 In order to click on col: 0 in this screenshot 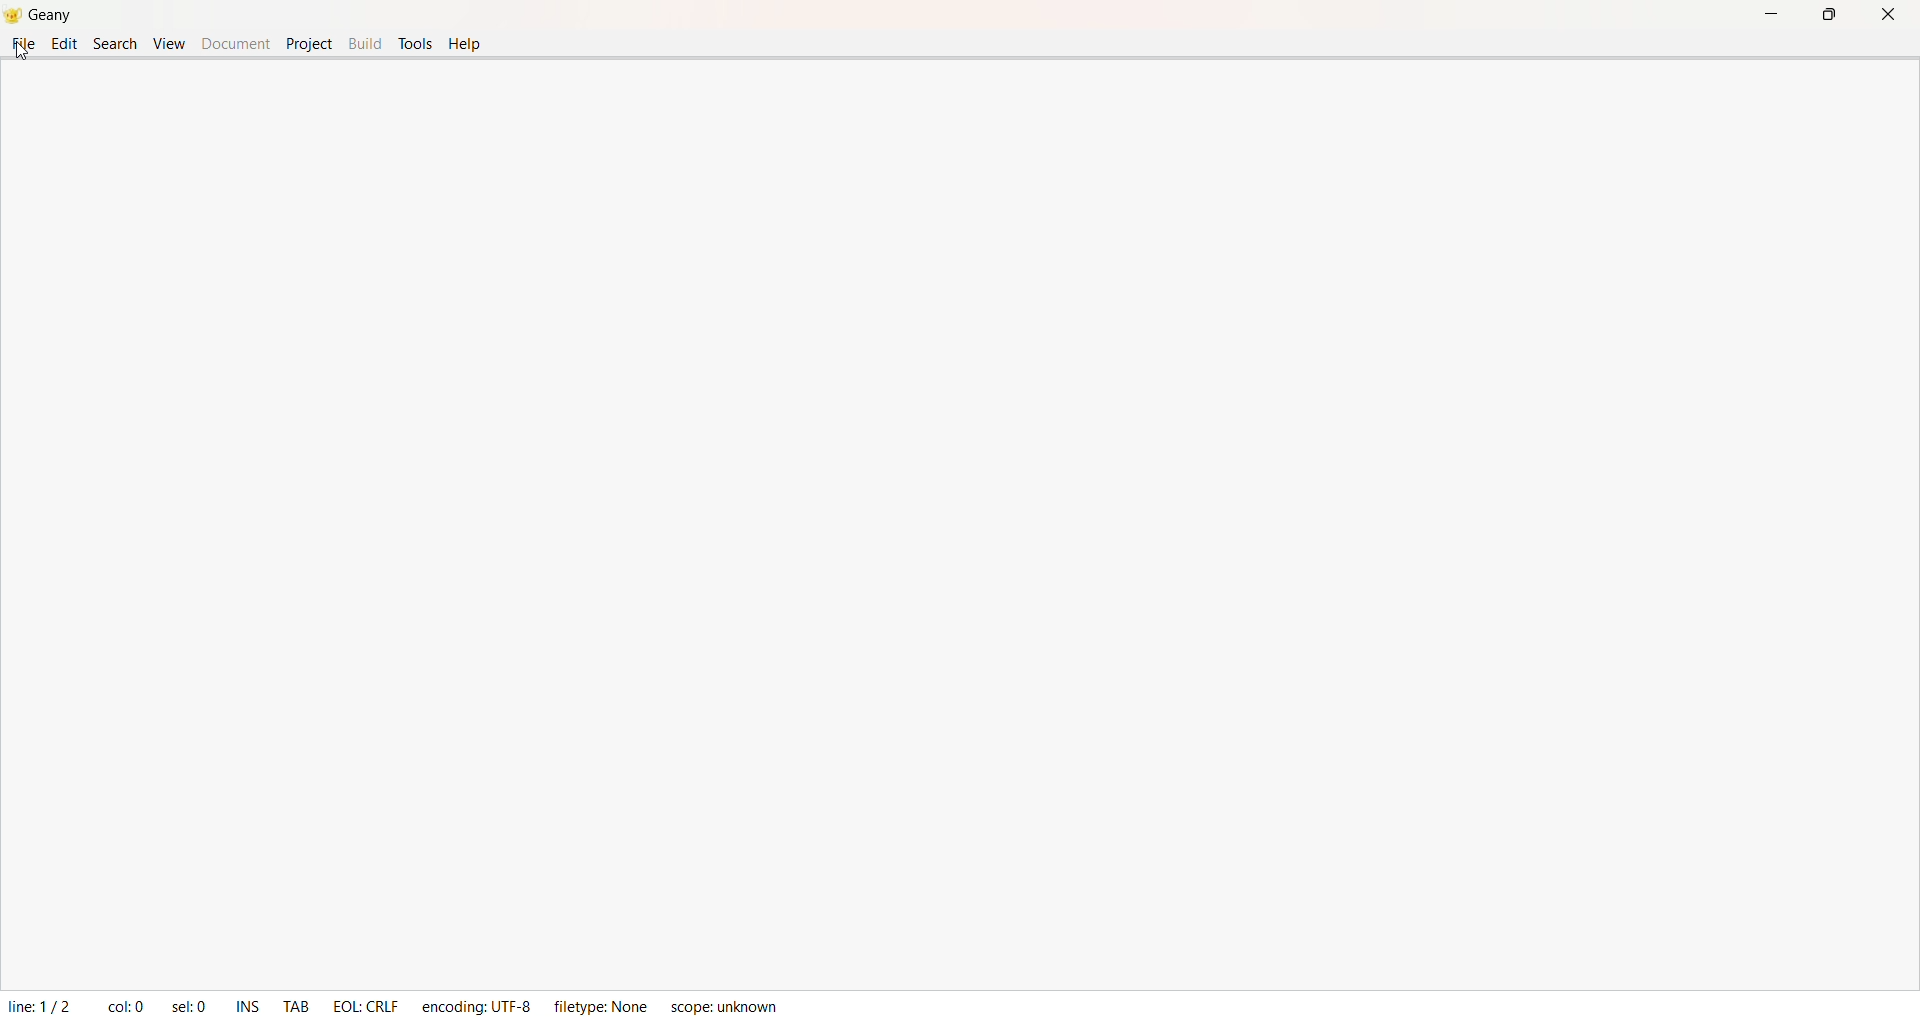, I will do `click(119, 1006)`.